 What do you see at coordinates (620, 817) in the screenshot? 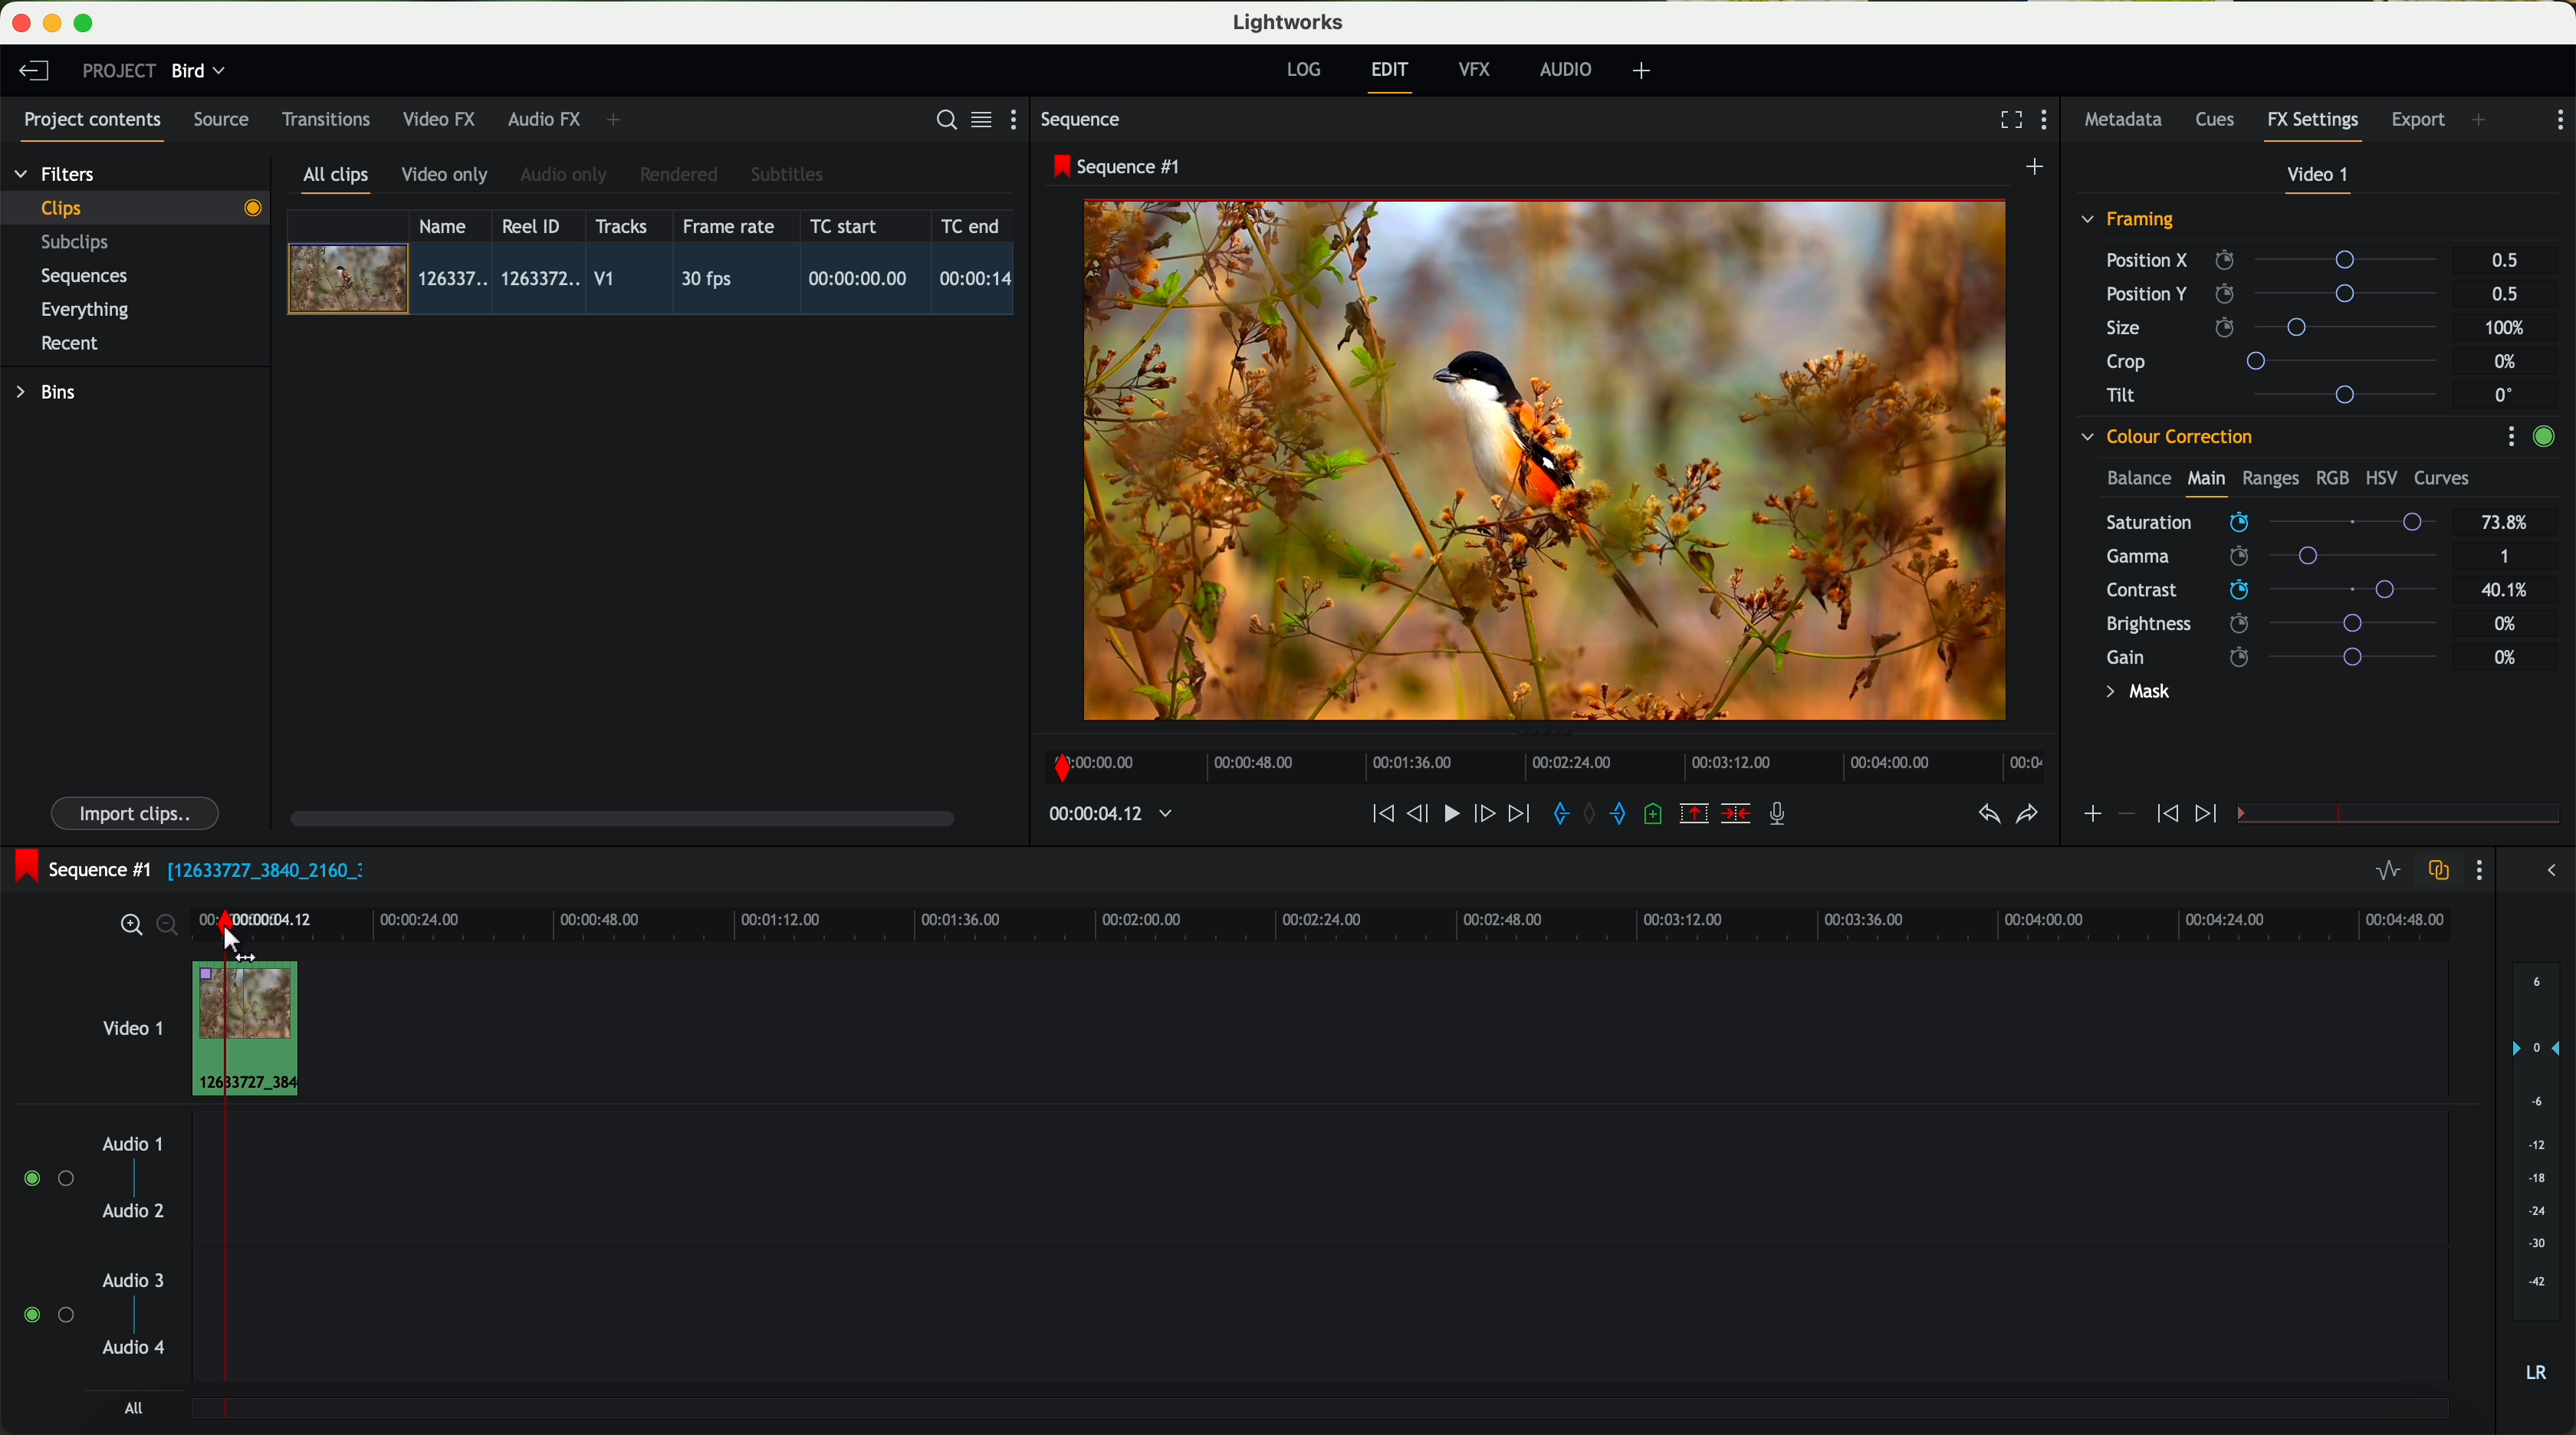
I see `scroll bar` at bounding box center [620, 817].